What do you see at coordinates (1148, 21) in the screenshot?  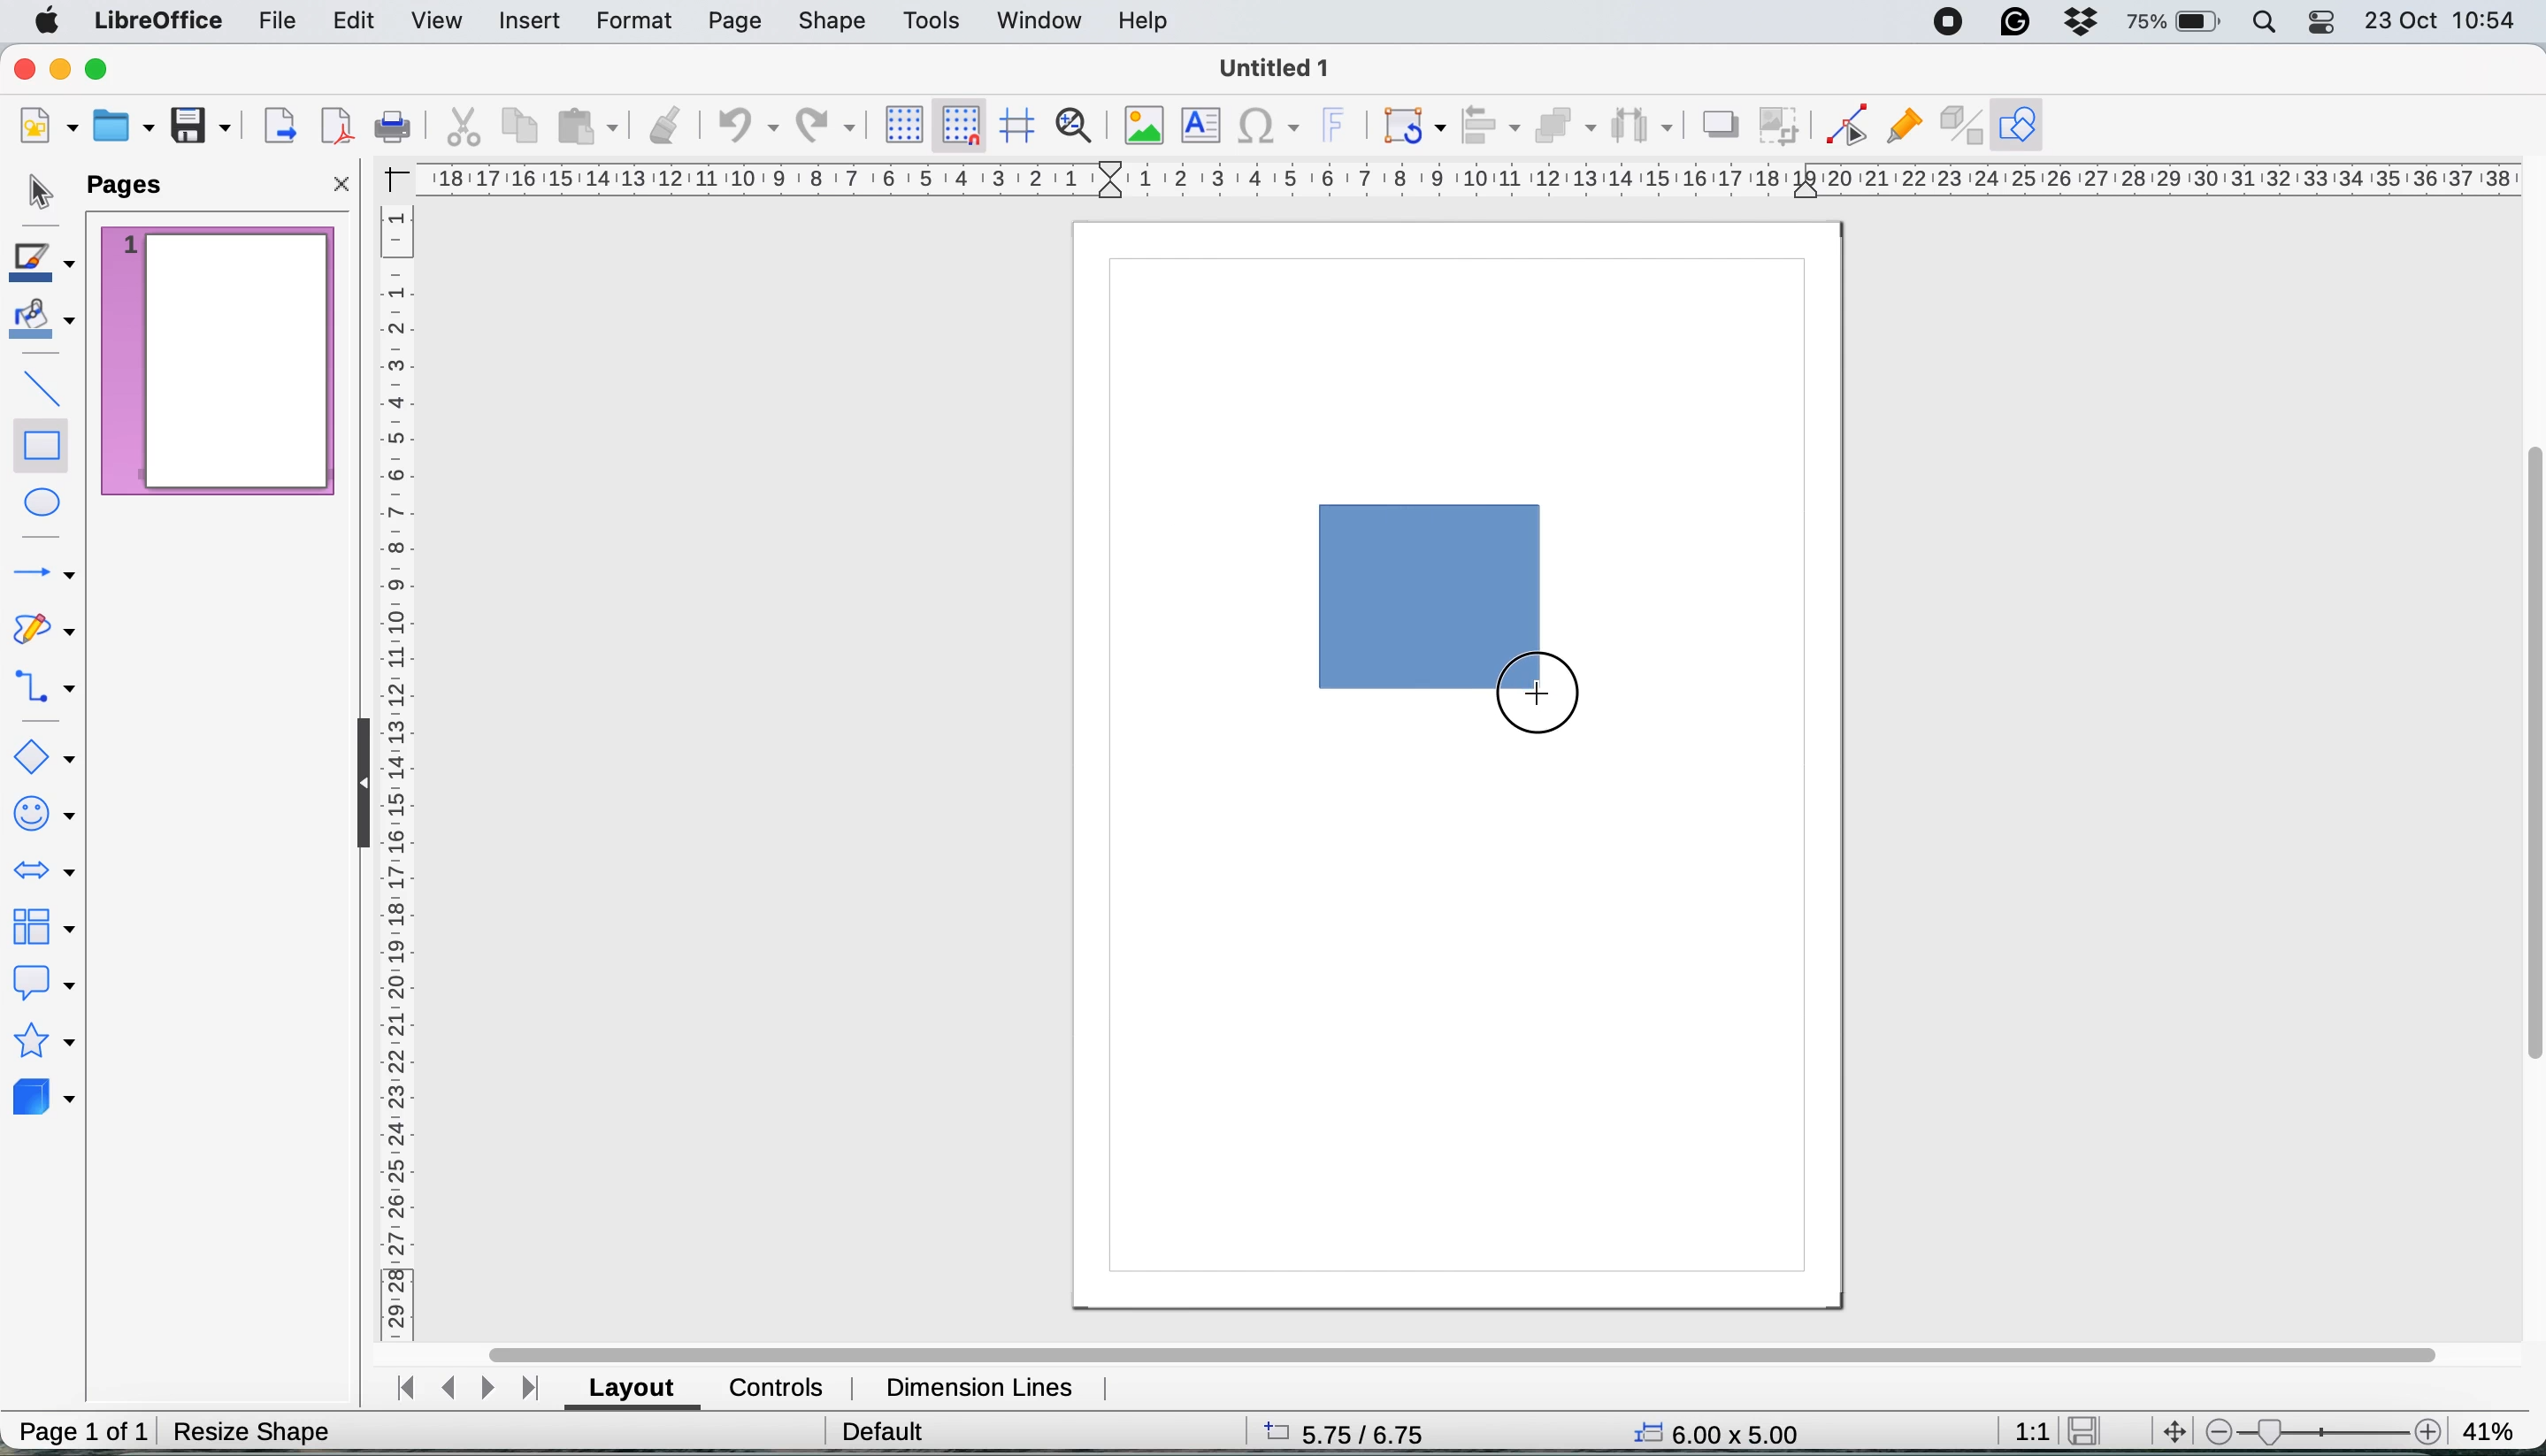 I see `help` at bounding box center [1148, 21].